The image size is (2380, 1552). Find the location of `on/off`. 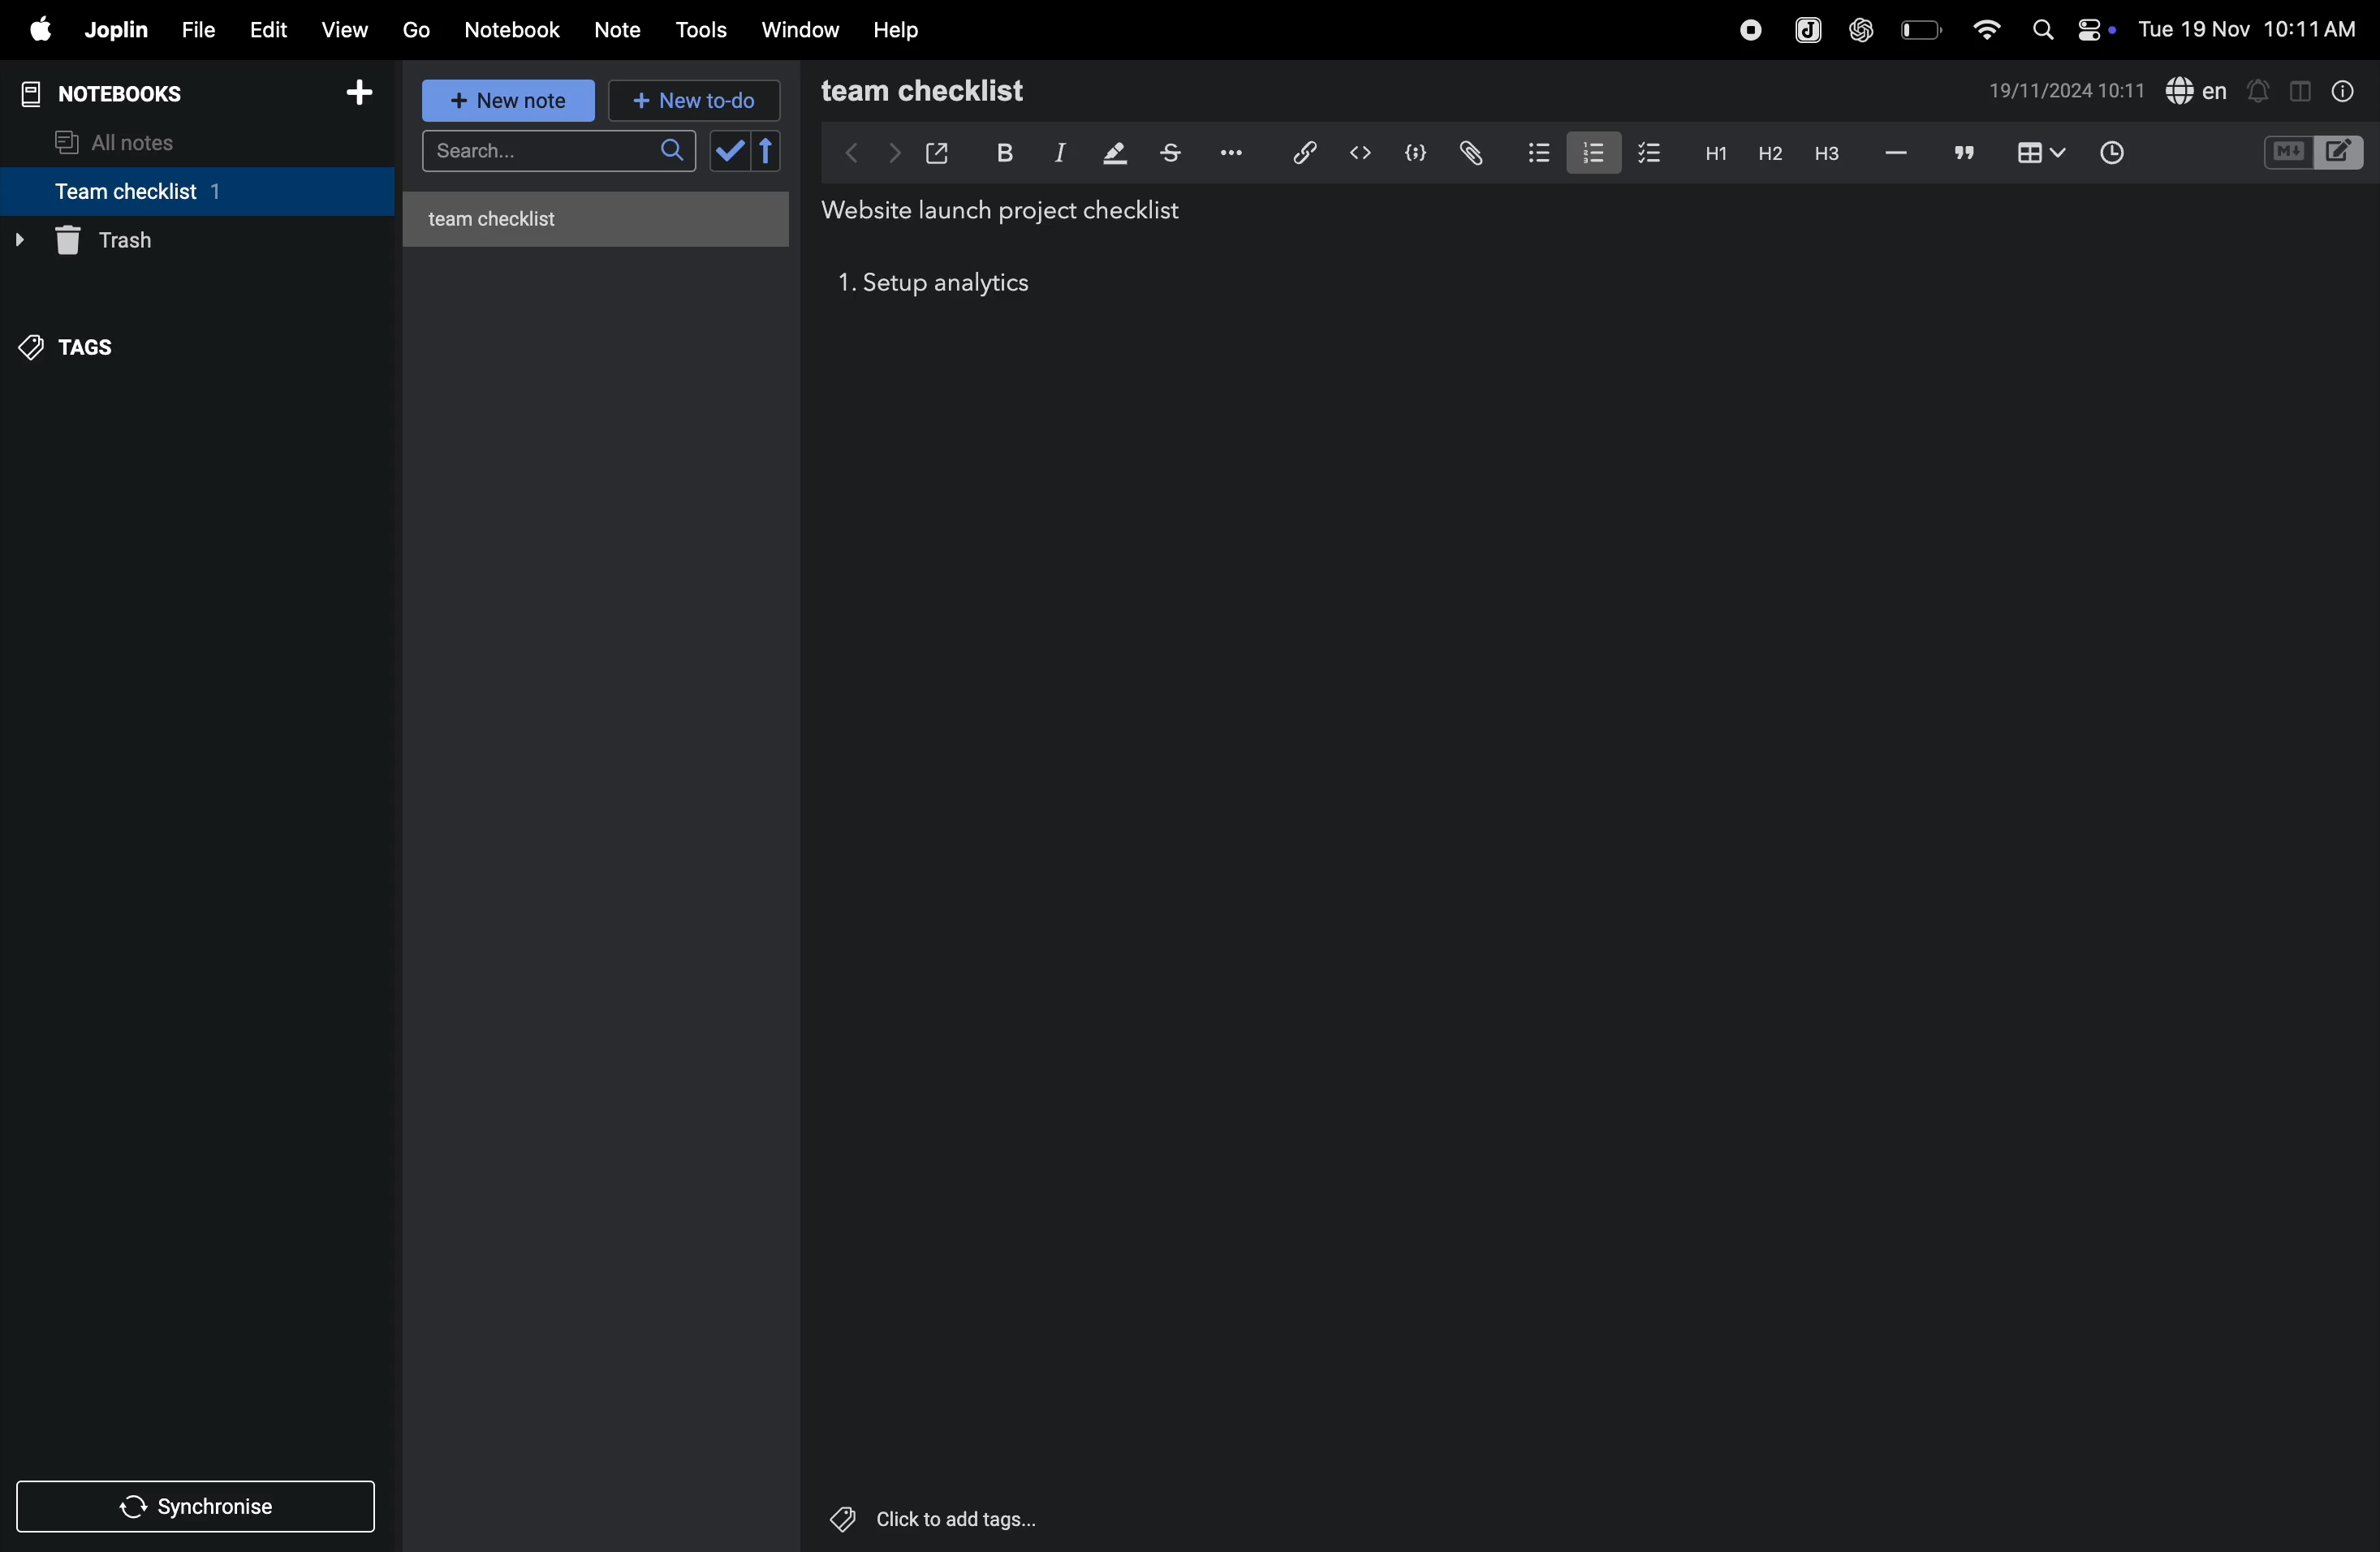

on/off is located at coordinates (2100, 29).